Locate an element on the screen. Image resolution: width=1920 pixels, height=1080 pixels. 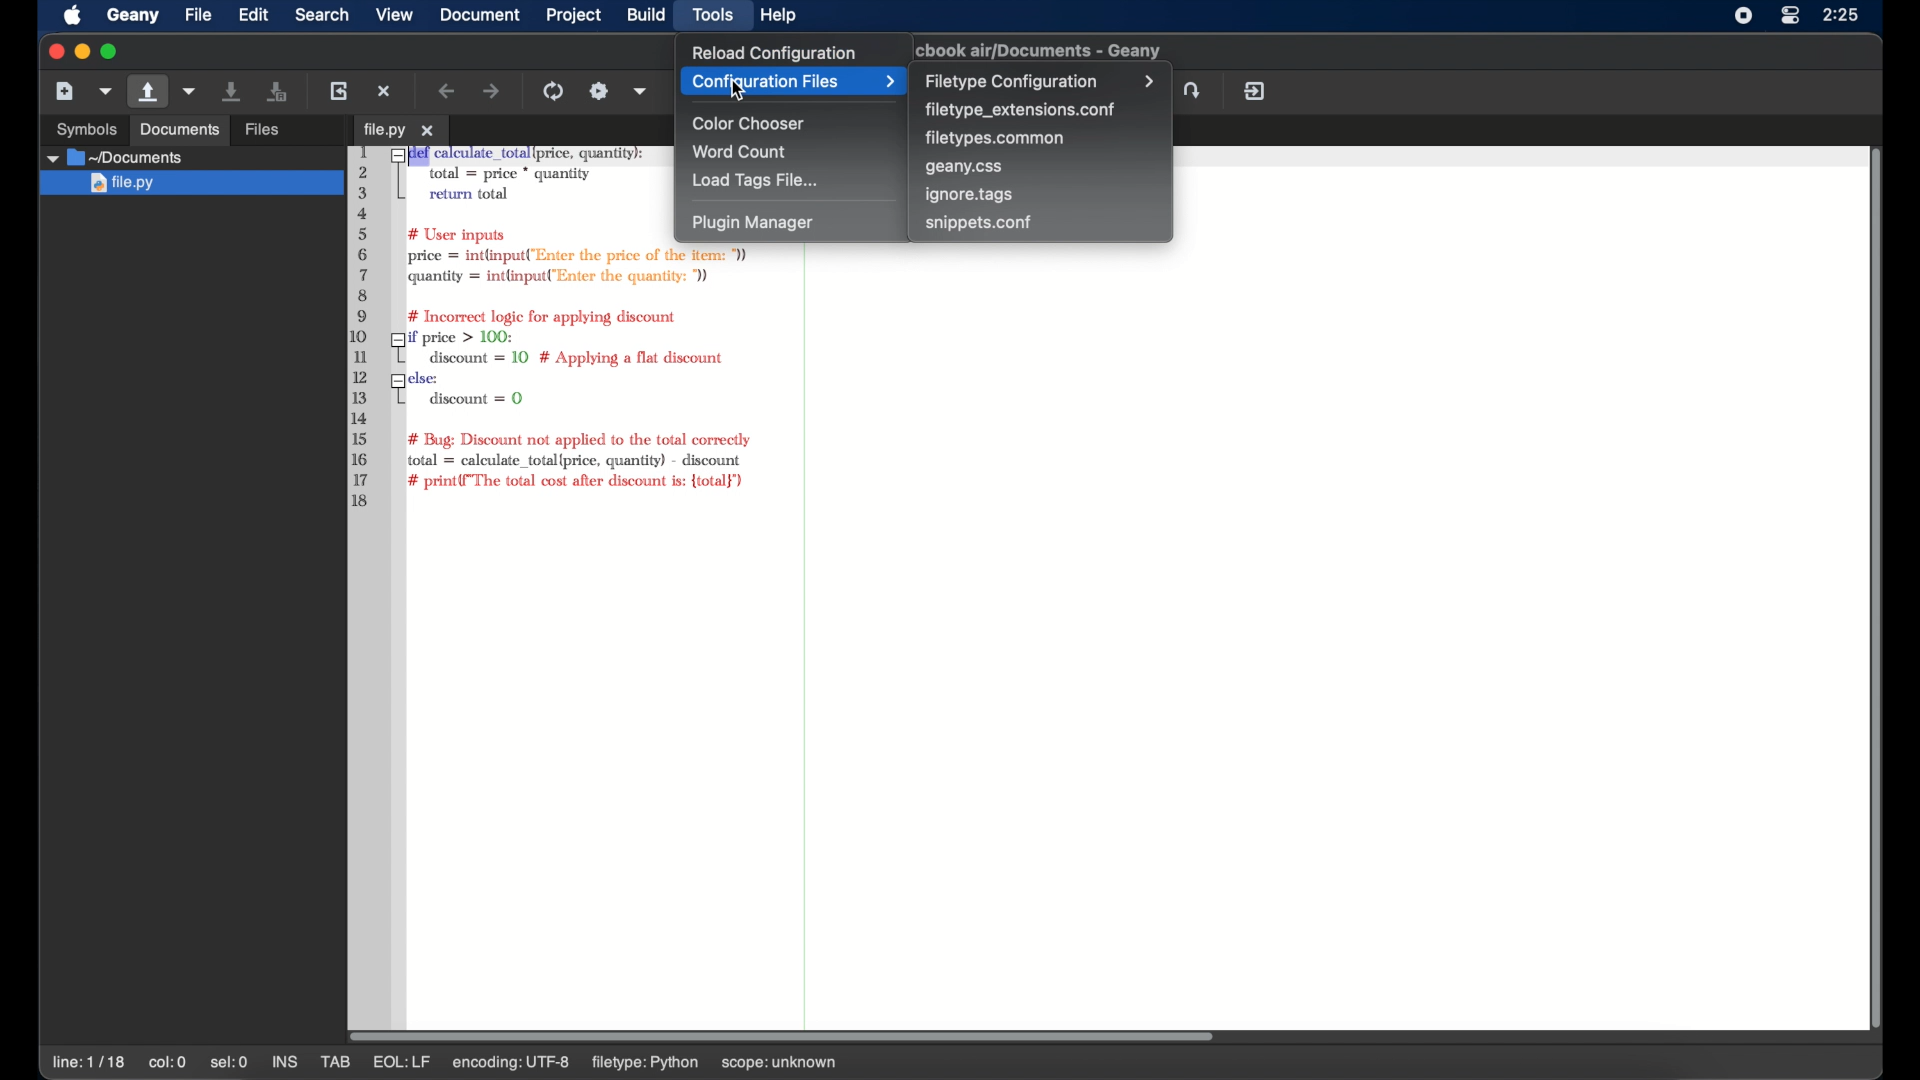
close the current file is located at coordinates (385, 91).